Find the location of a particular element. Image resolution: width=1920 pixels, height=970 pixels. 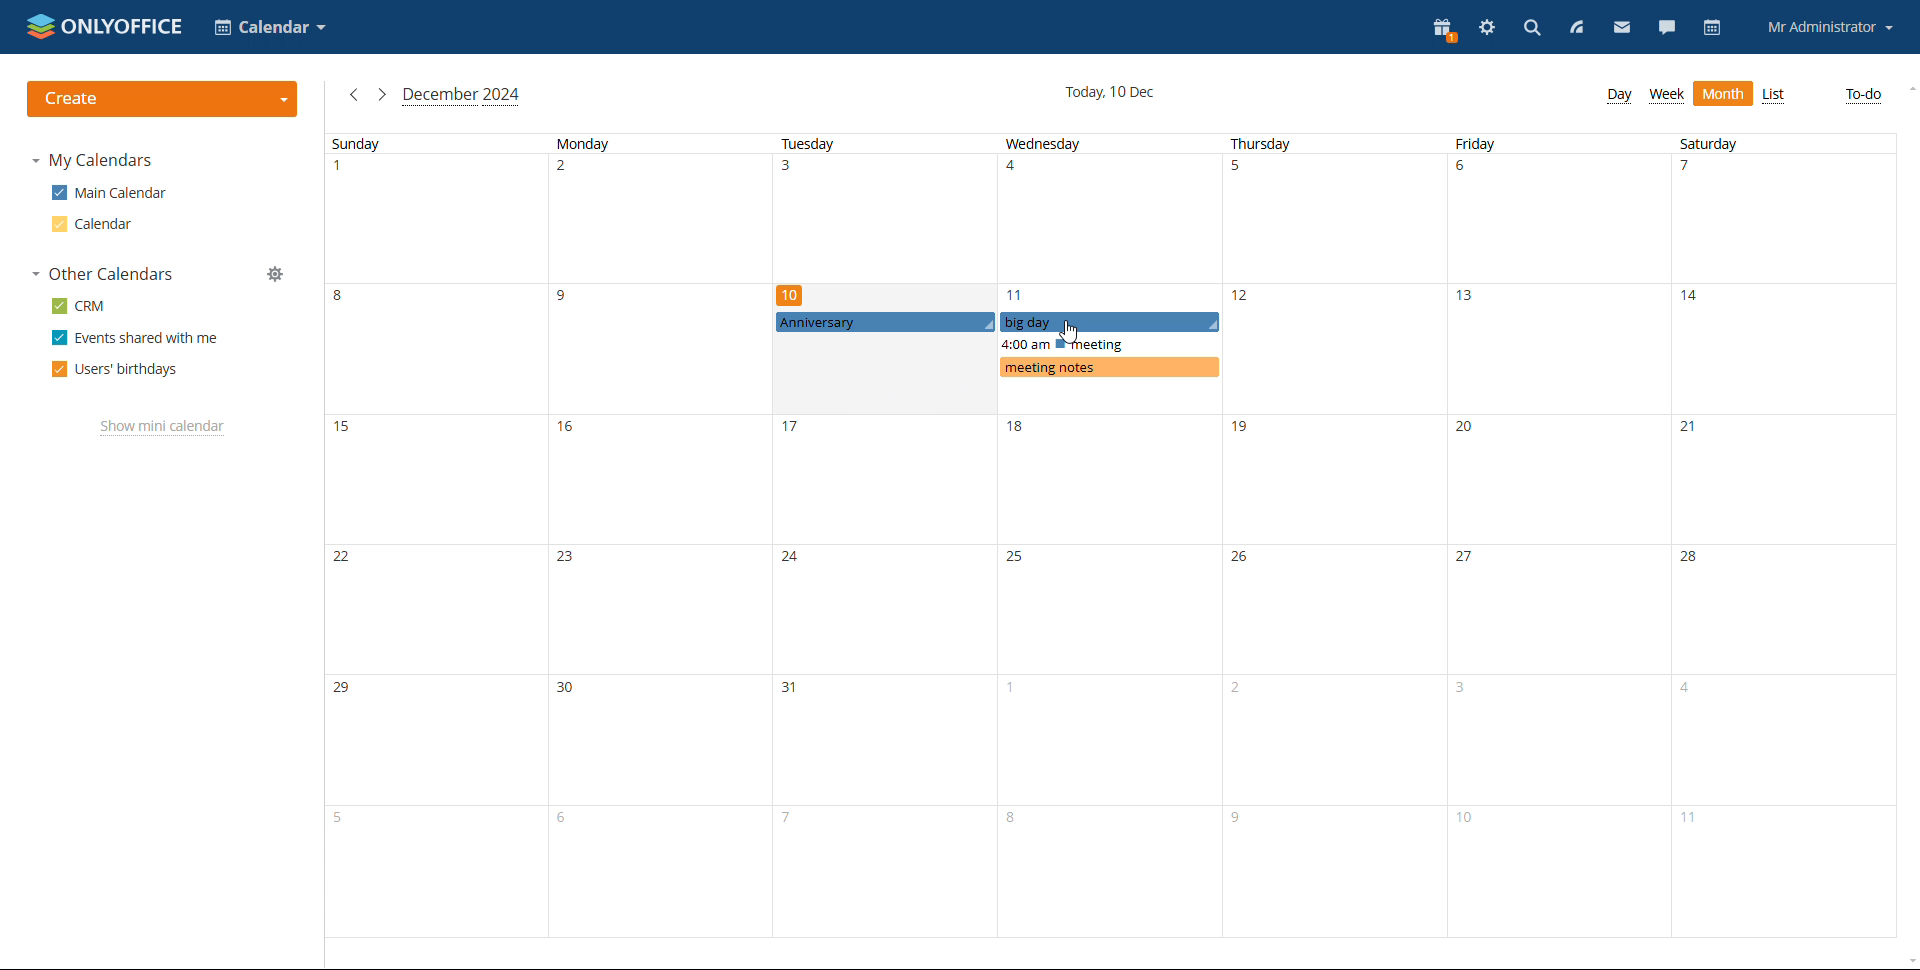

next month is located at coordinates (382, 94).